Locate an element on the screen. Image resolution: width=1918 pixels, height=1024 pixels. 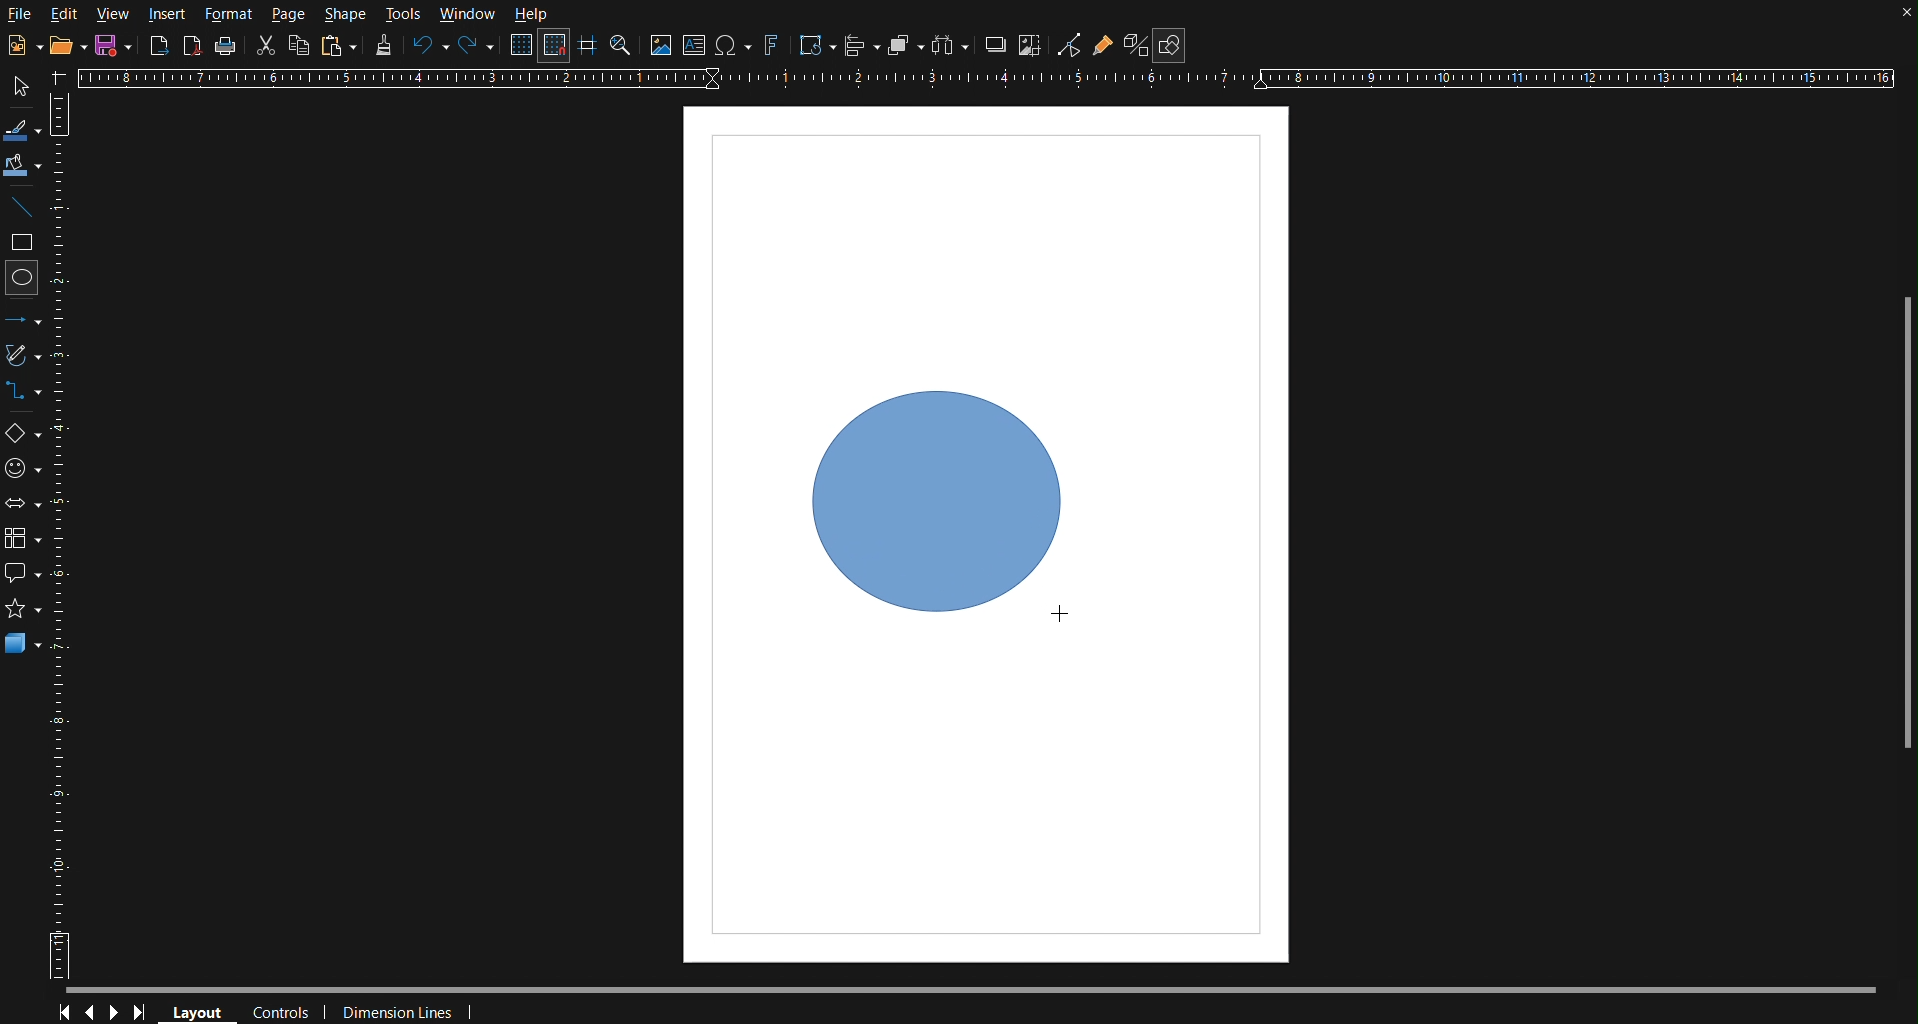
Crop Images is located at coordinates (1033, 46).